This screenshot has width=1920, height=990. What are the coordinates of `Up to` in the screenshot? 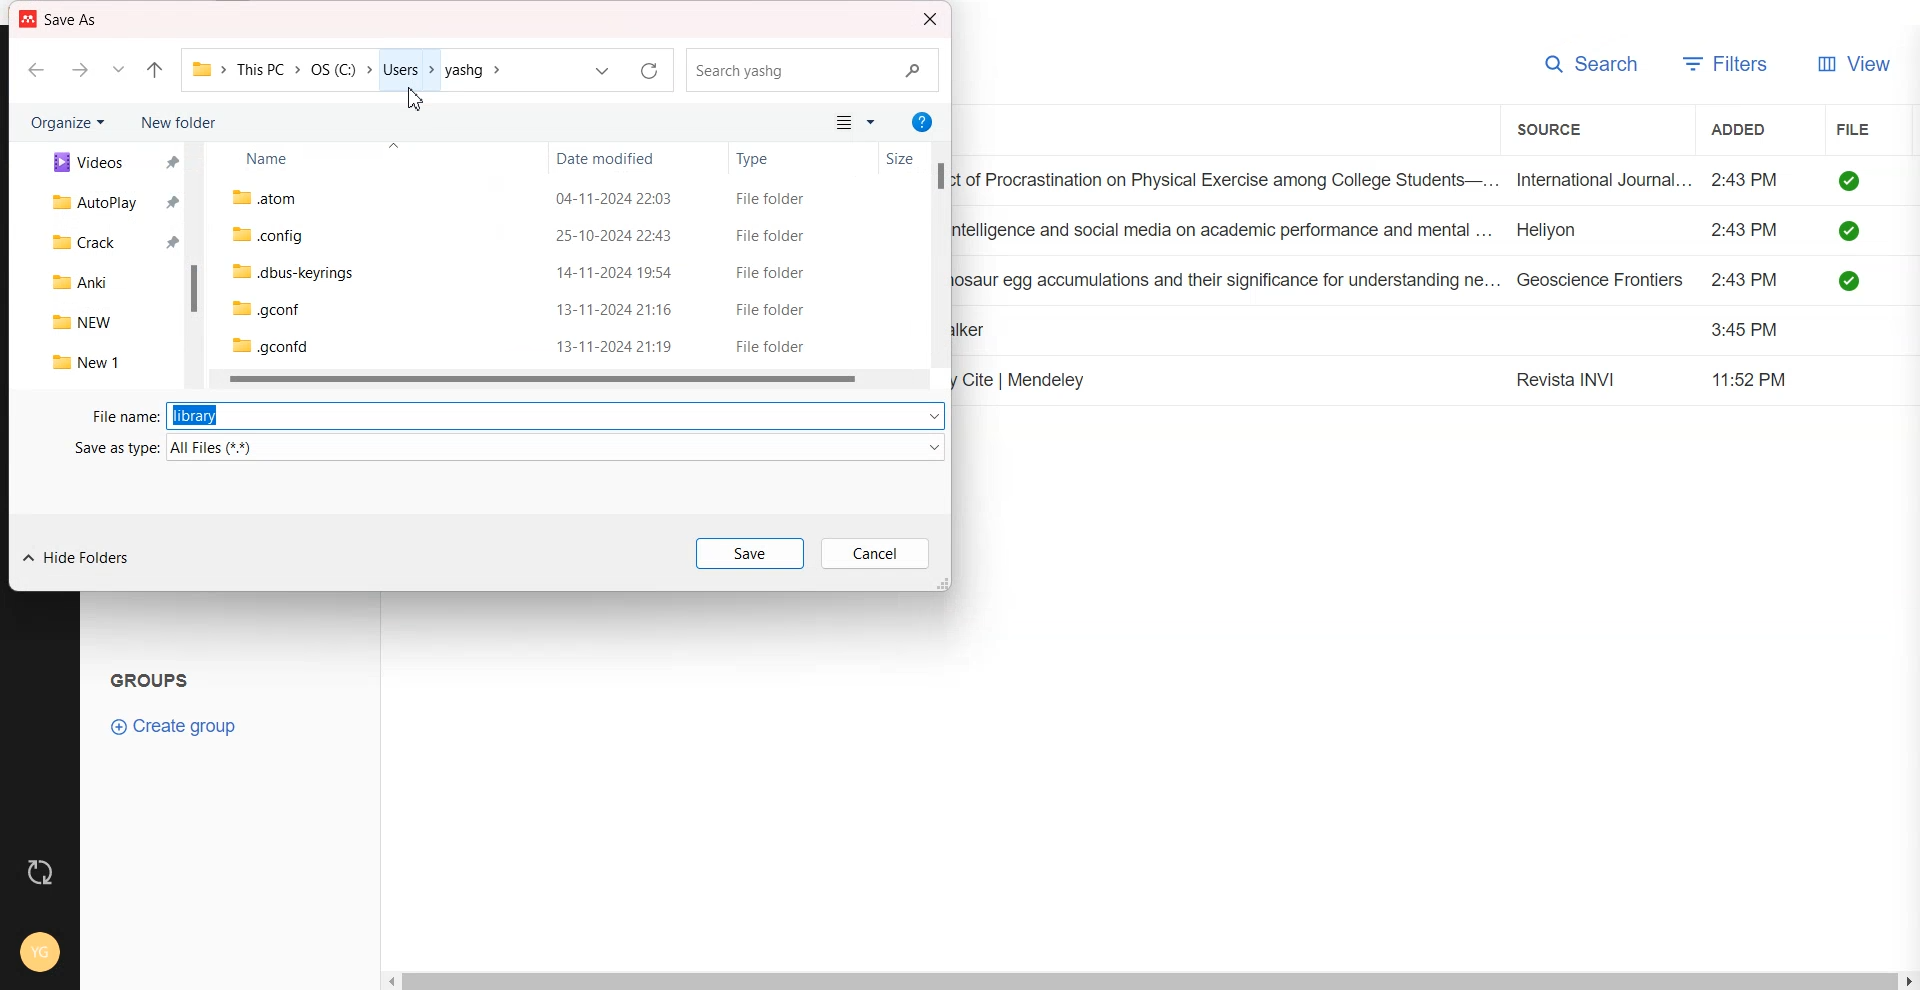 It's located at (155, 71).